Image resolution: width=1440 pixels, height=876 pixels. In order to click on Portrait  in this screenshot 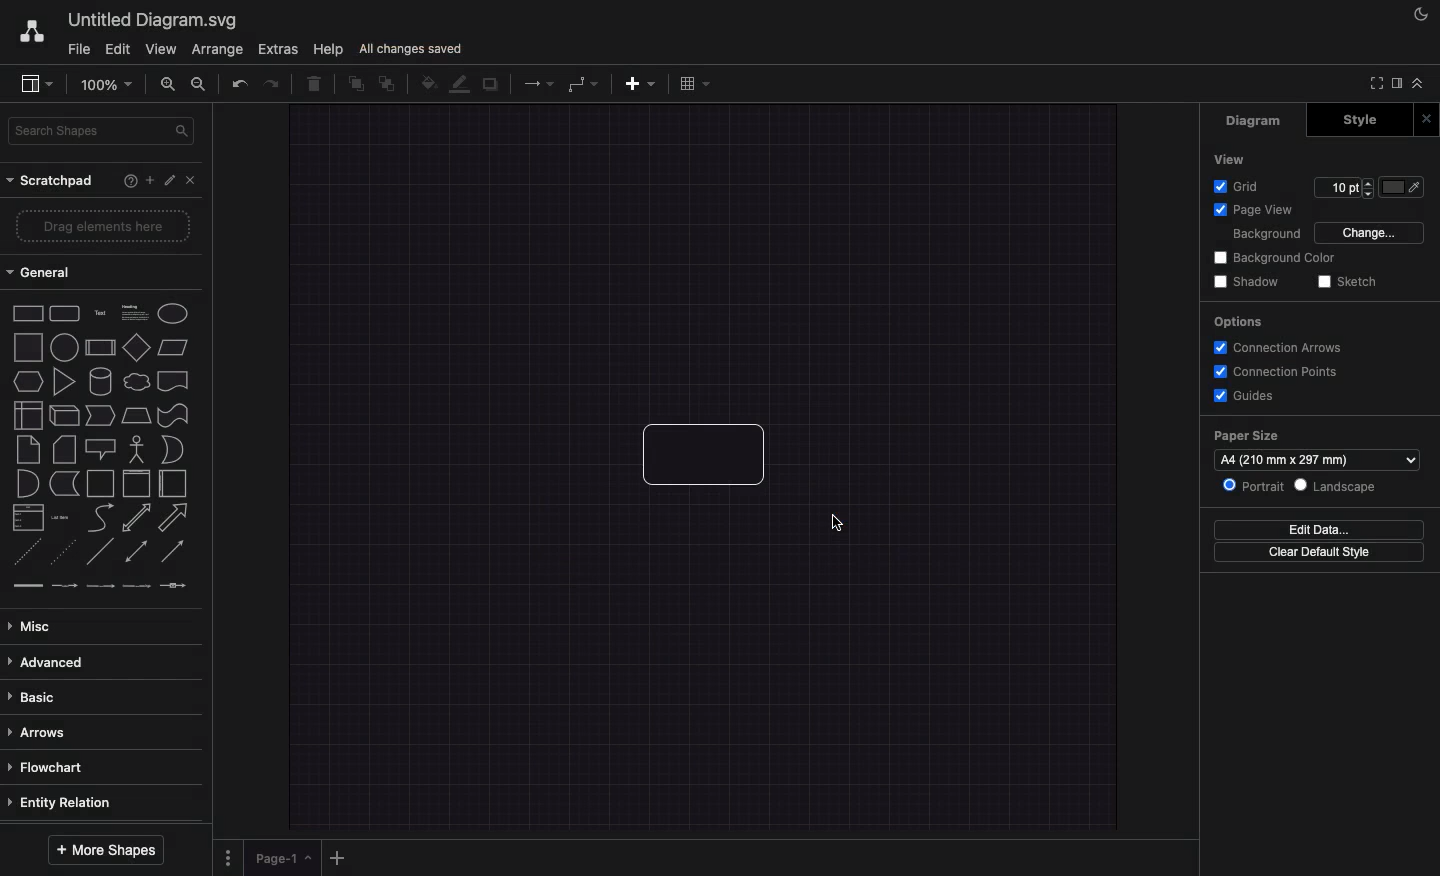, I will do `click(1254, 487)`.